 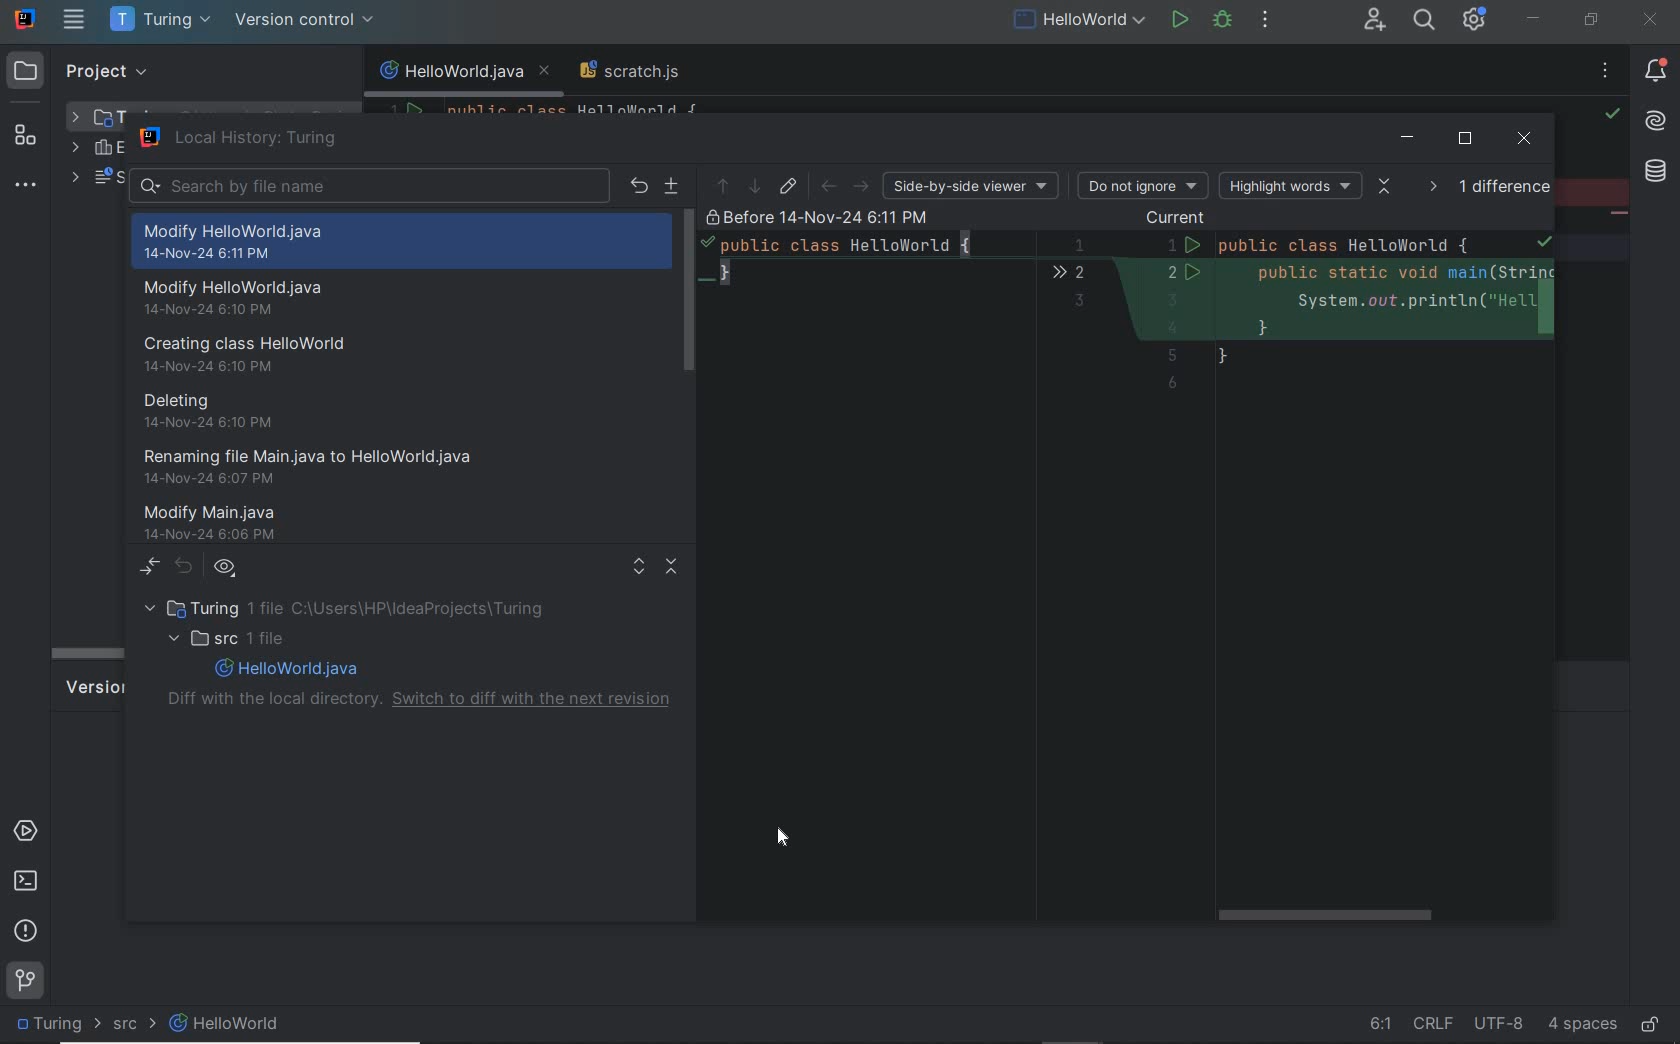 I want to click on scrollbar, so click(x=1328, y=919).